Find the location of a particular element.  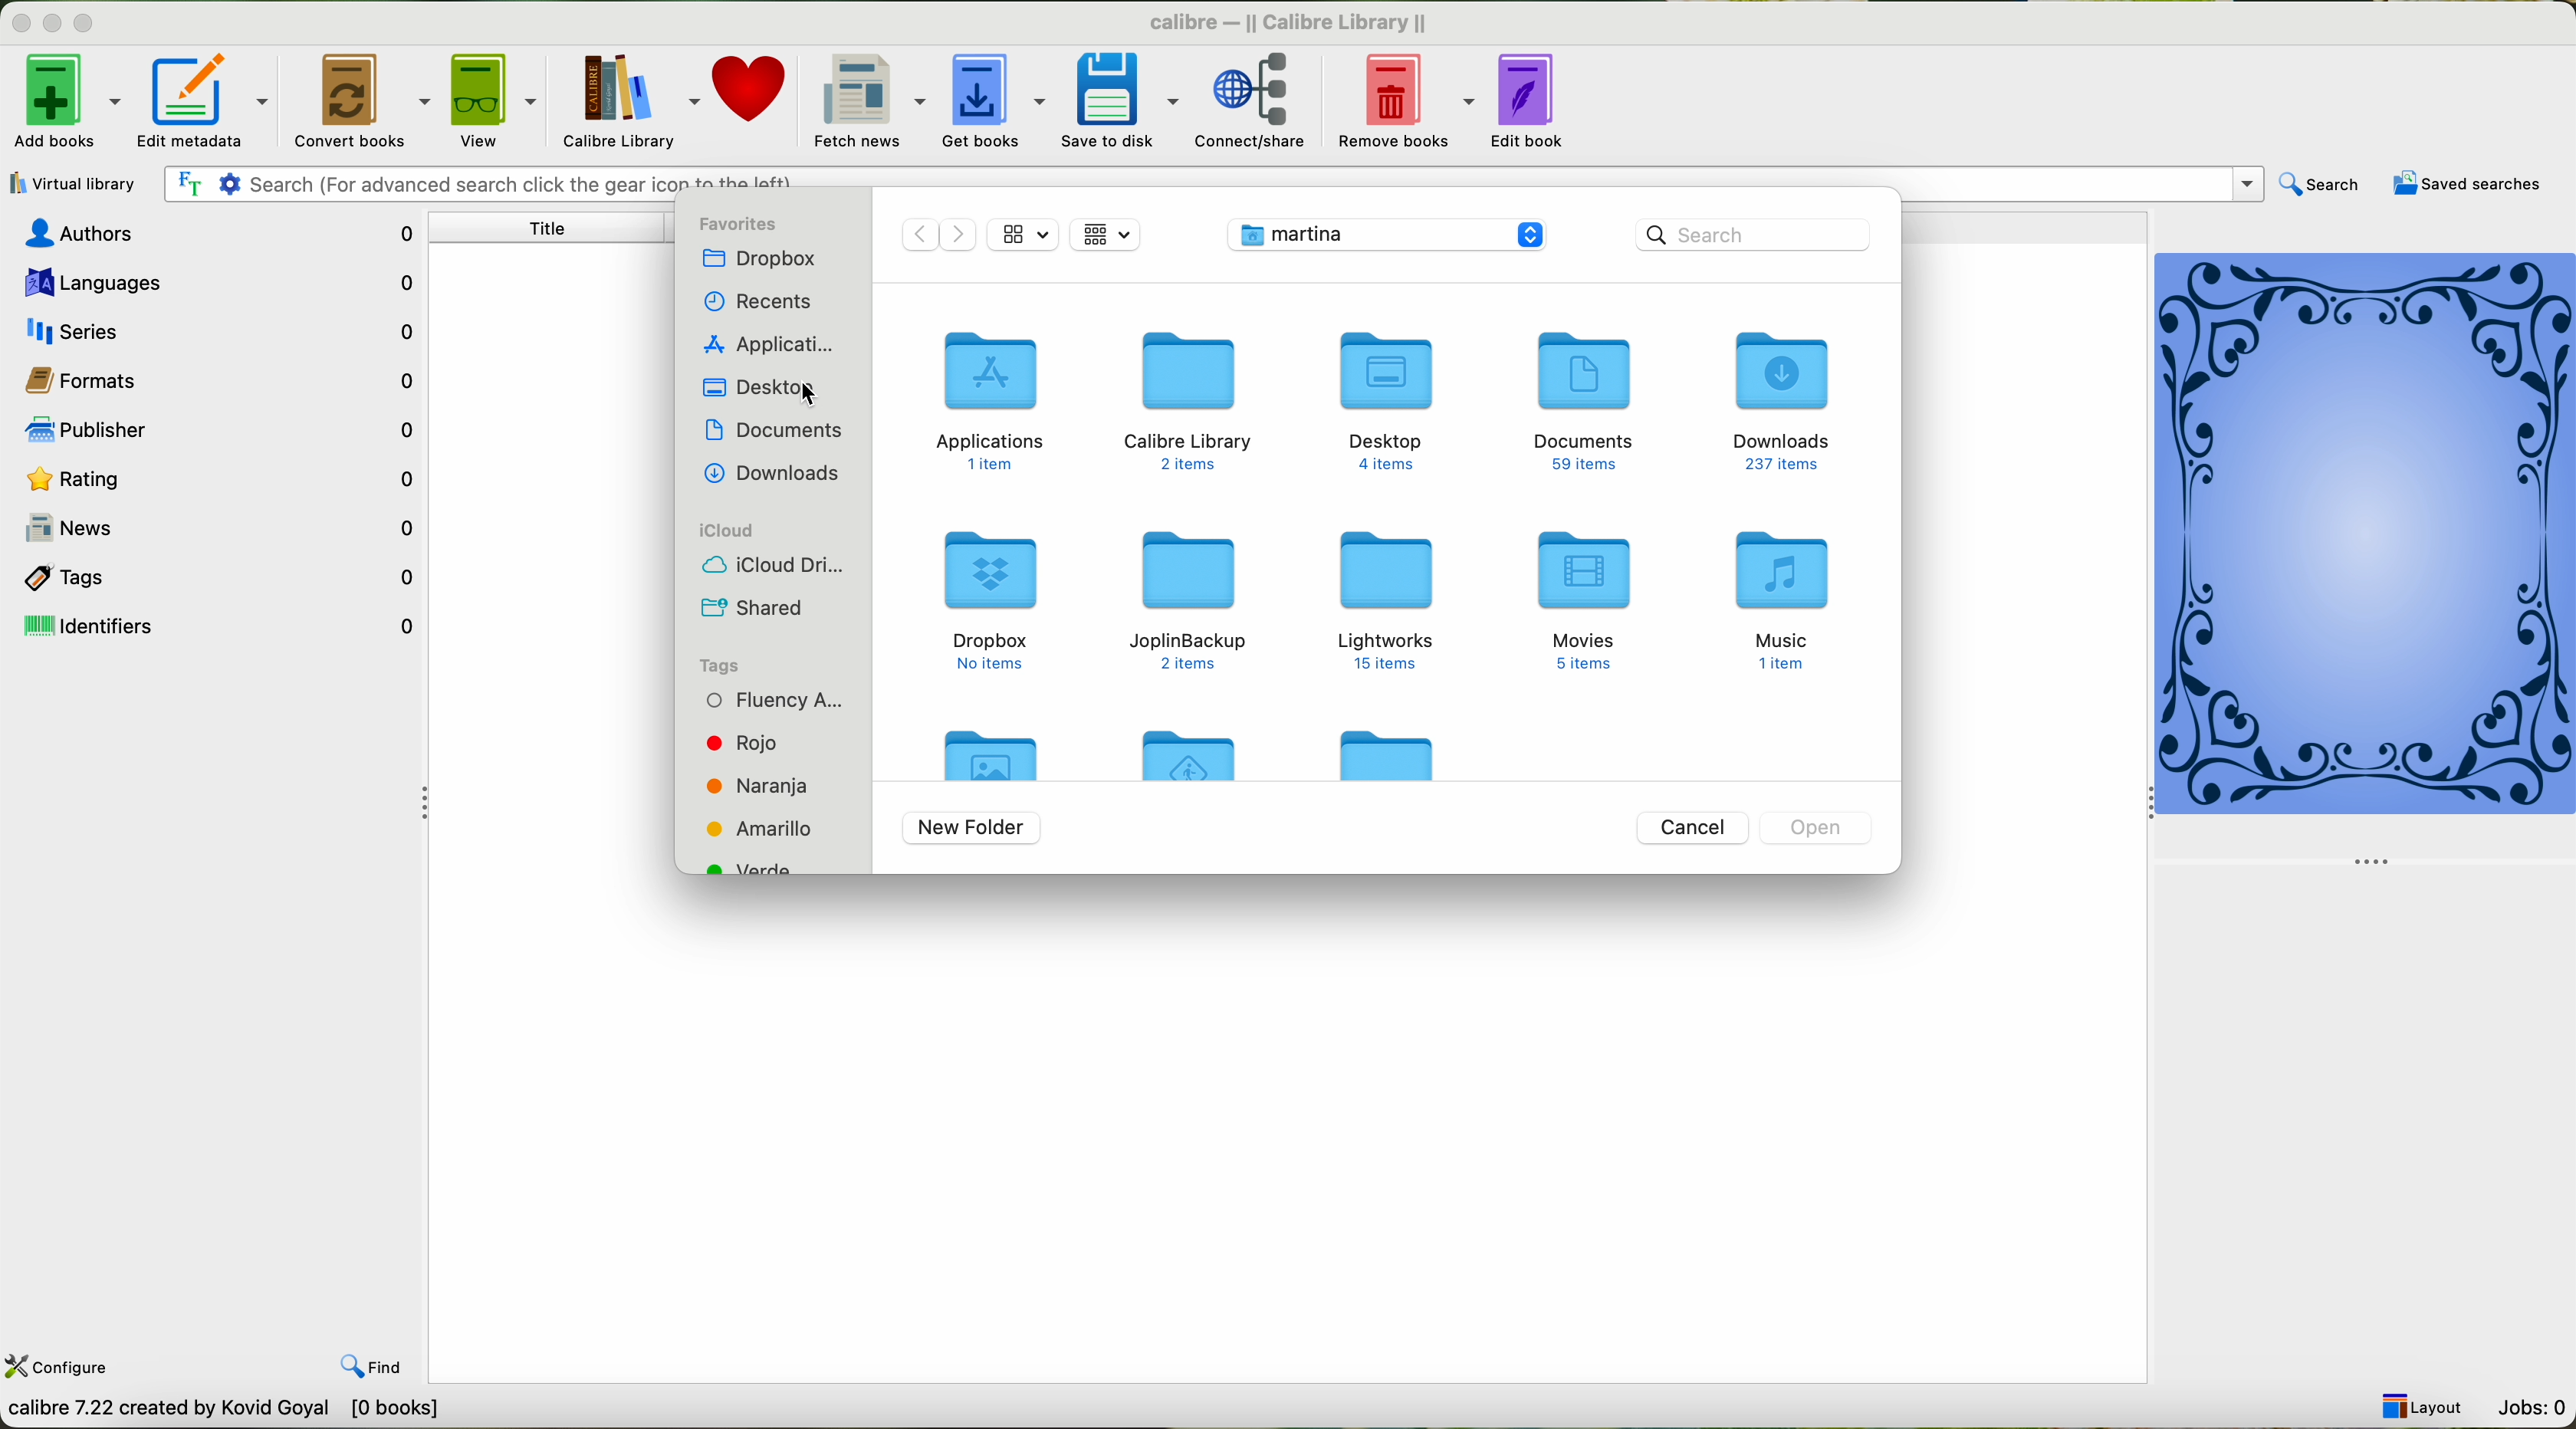

title is located at coordinates (552, 230).